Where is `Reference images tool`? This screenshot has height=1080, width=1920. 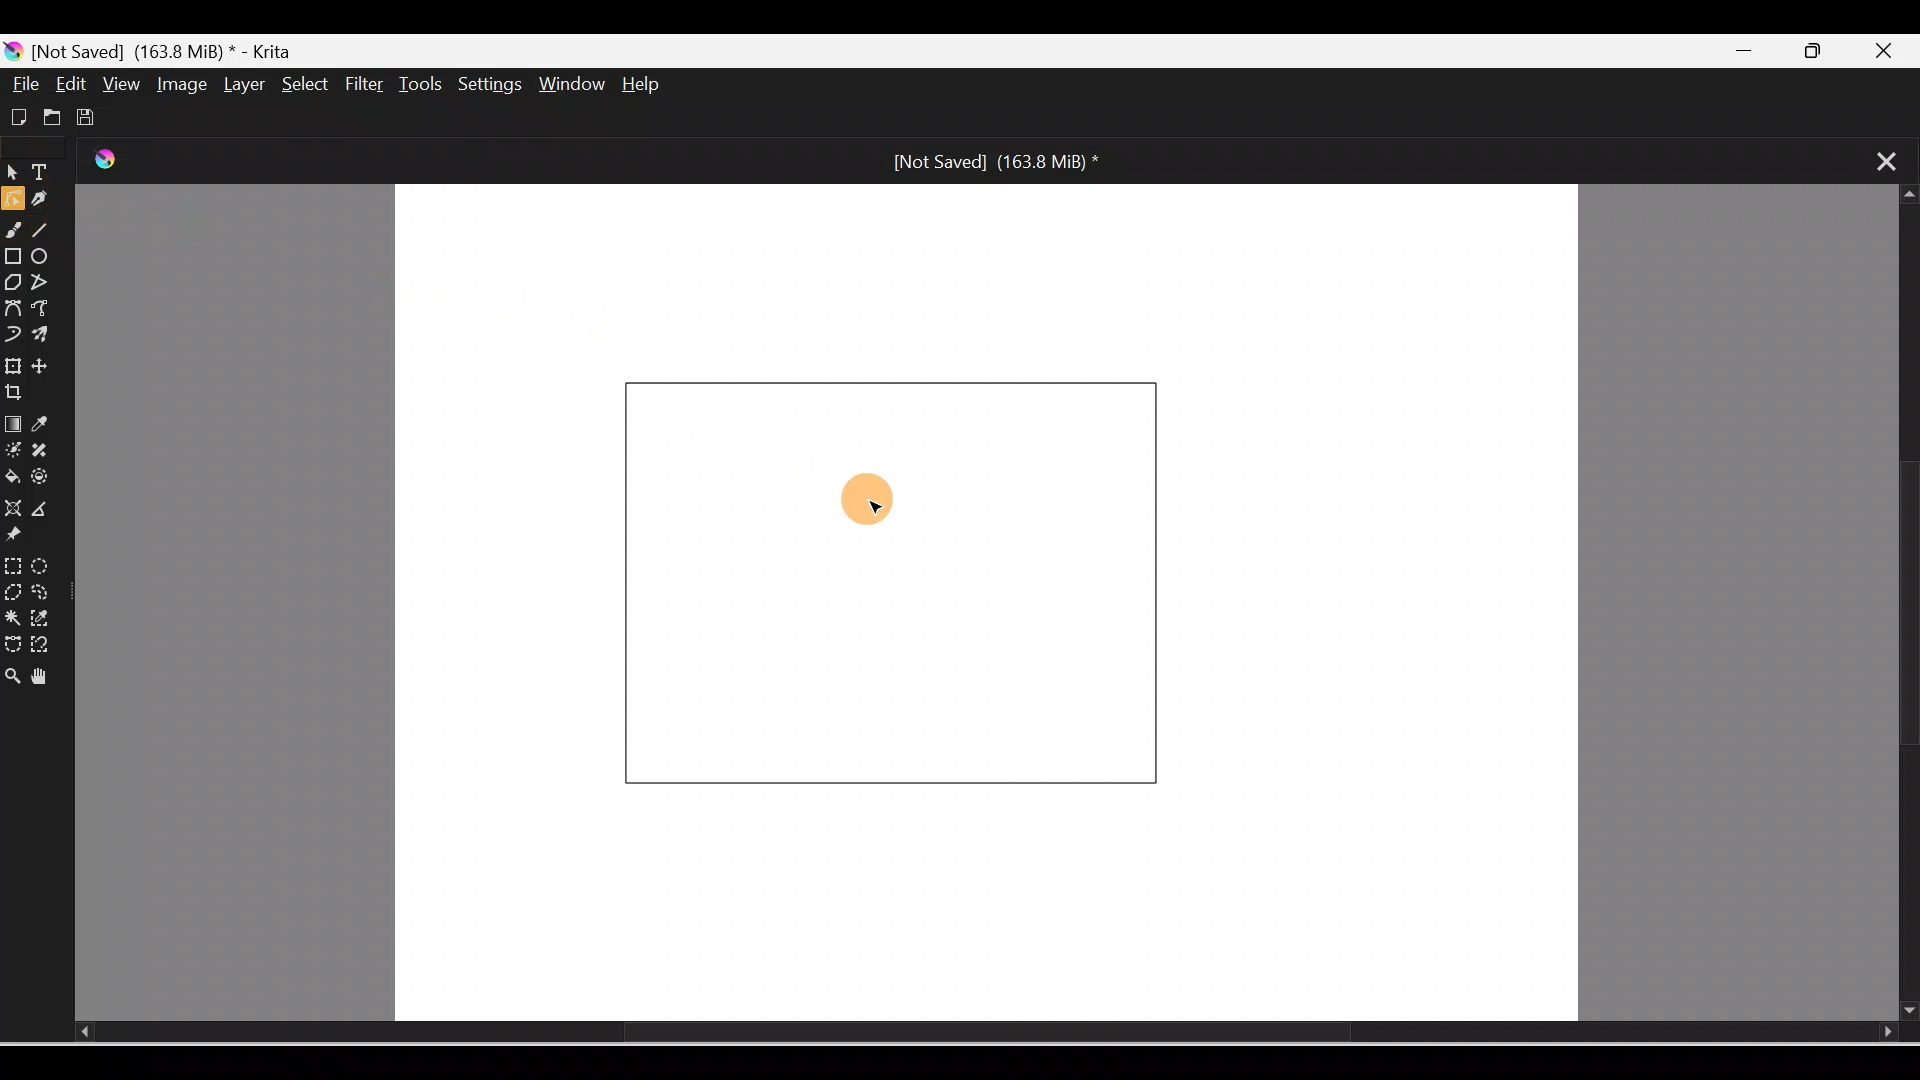 Reference images tool is located at coordinates (25, 538).